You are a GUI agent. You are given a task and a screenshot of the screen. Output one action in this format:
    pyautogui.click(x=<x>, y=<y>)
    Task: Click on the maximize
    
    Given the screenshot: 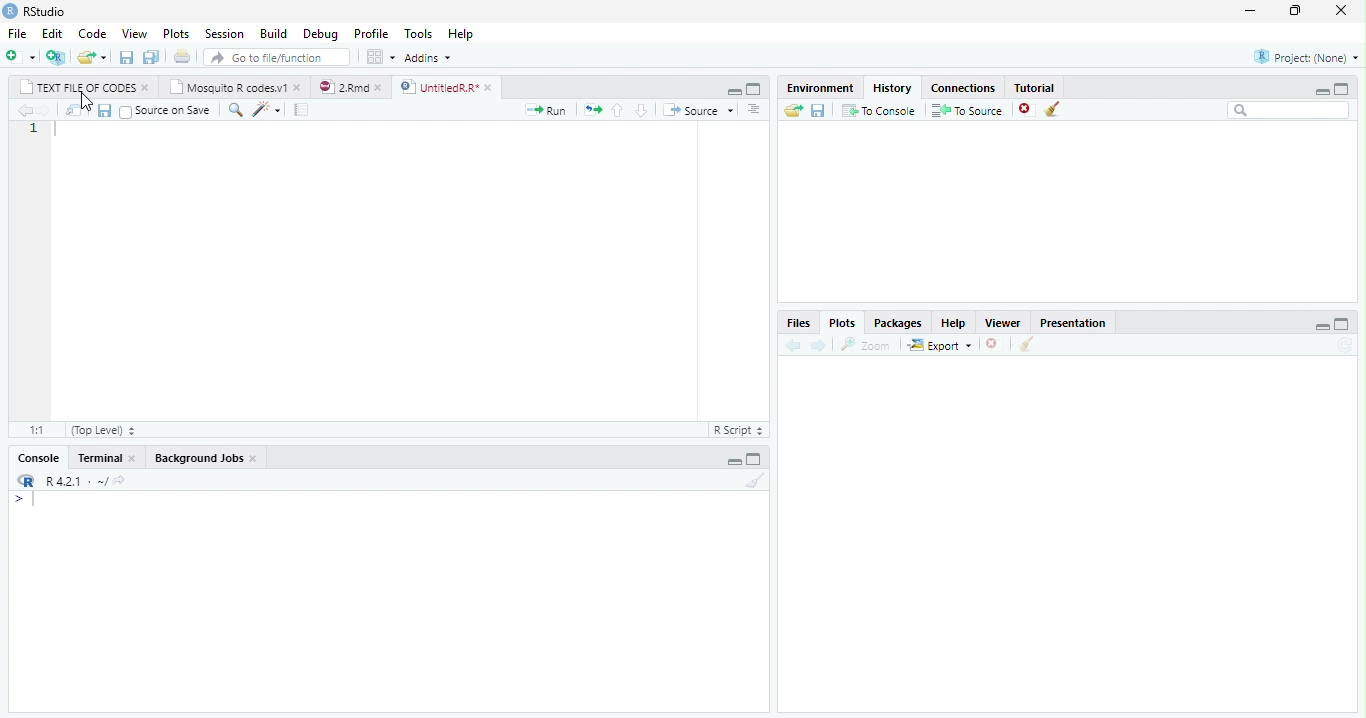 What is the action you would take?
    pyautogui.click(x=758, y=90)
    